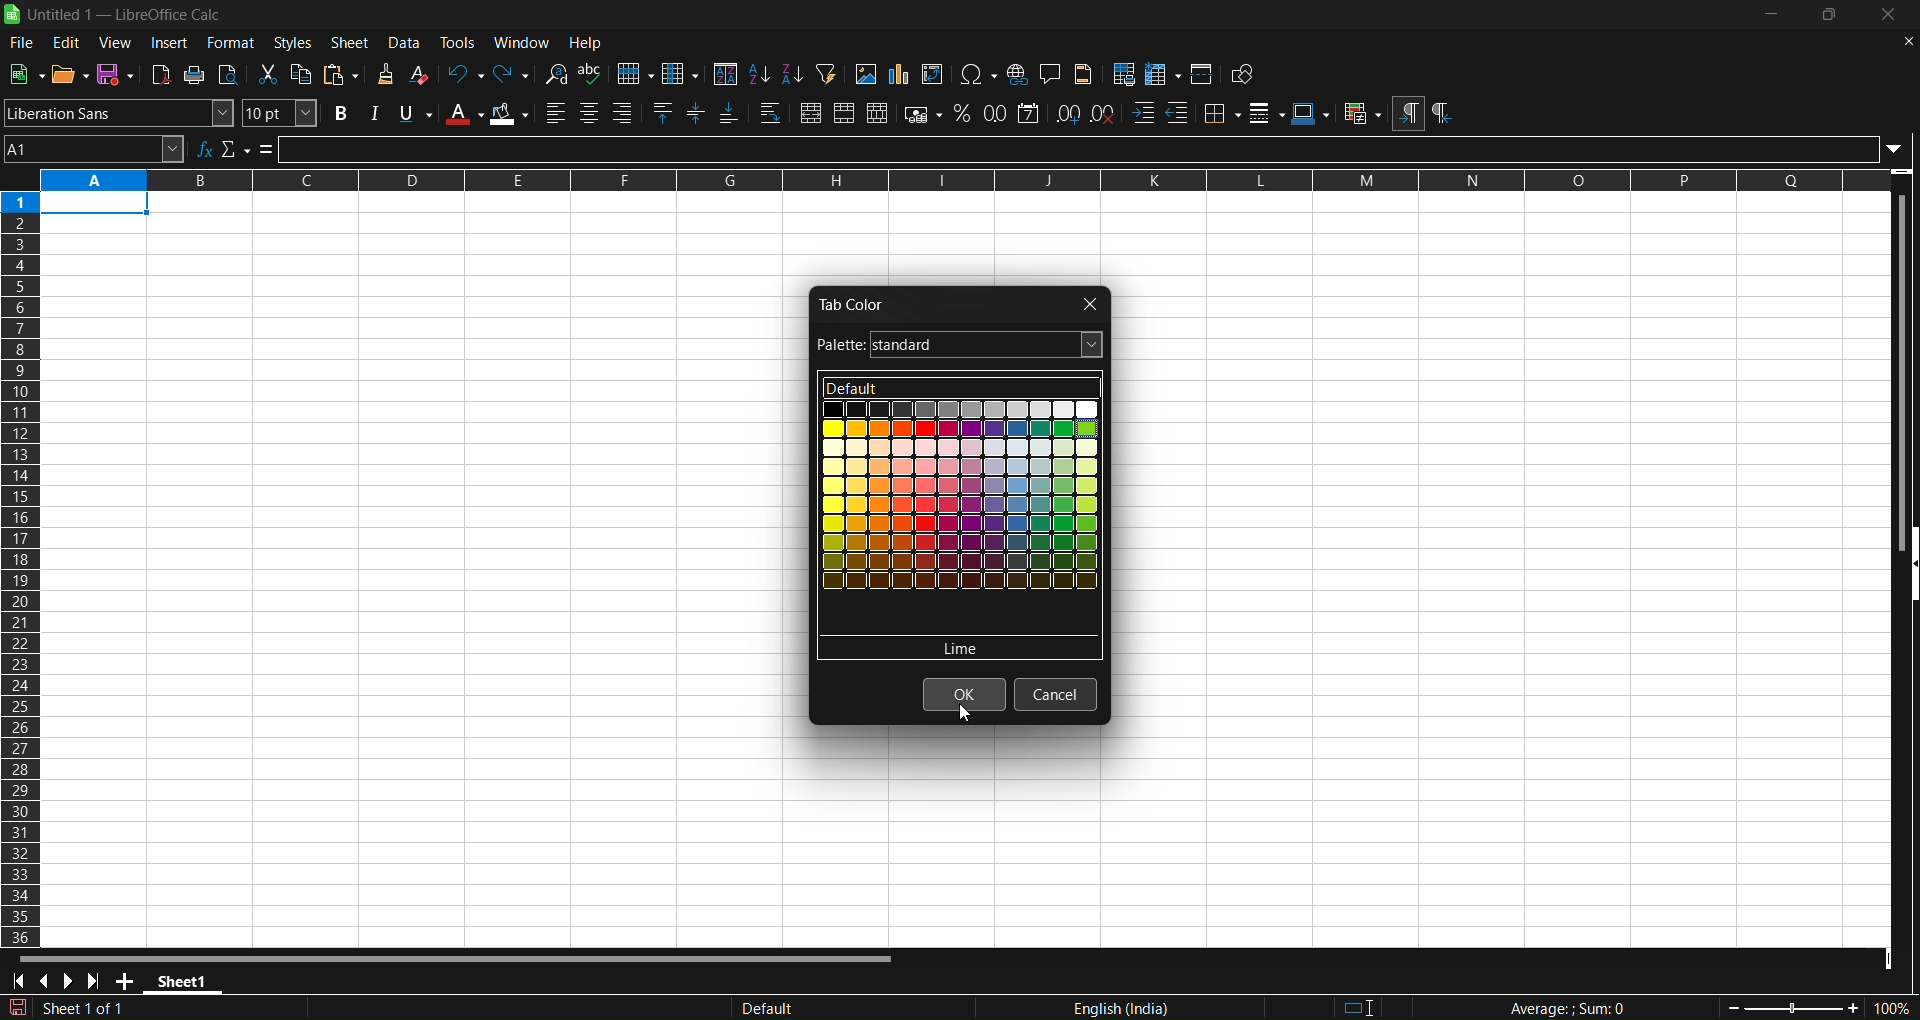  What do you see at coordinates (590, 43) in the screenshot?
I see `help` at bounding box center [590, 43].